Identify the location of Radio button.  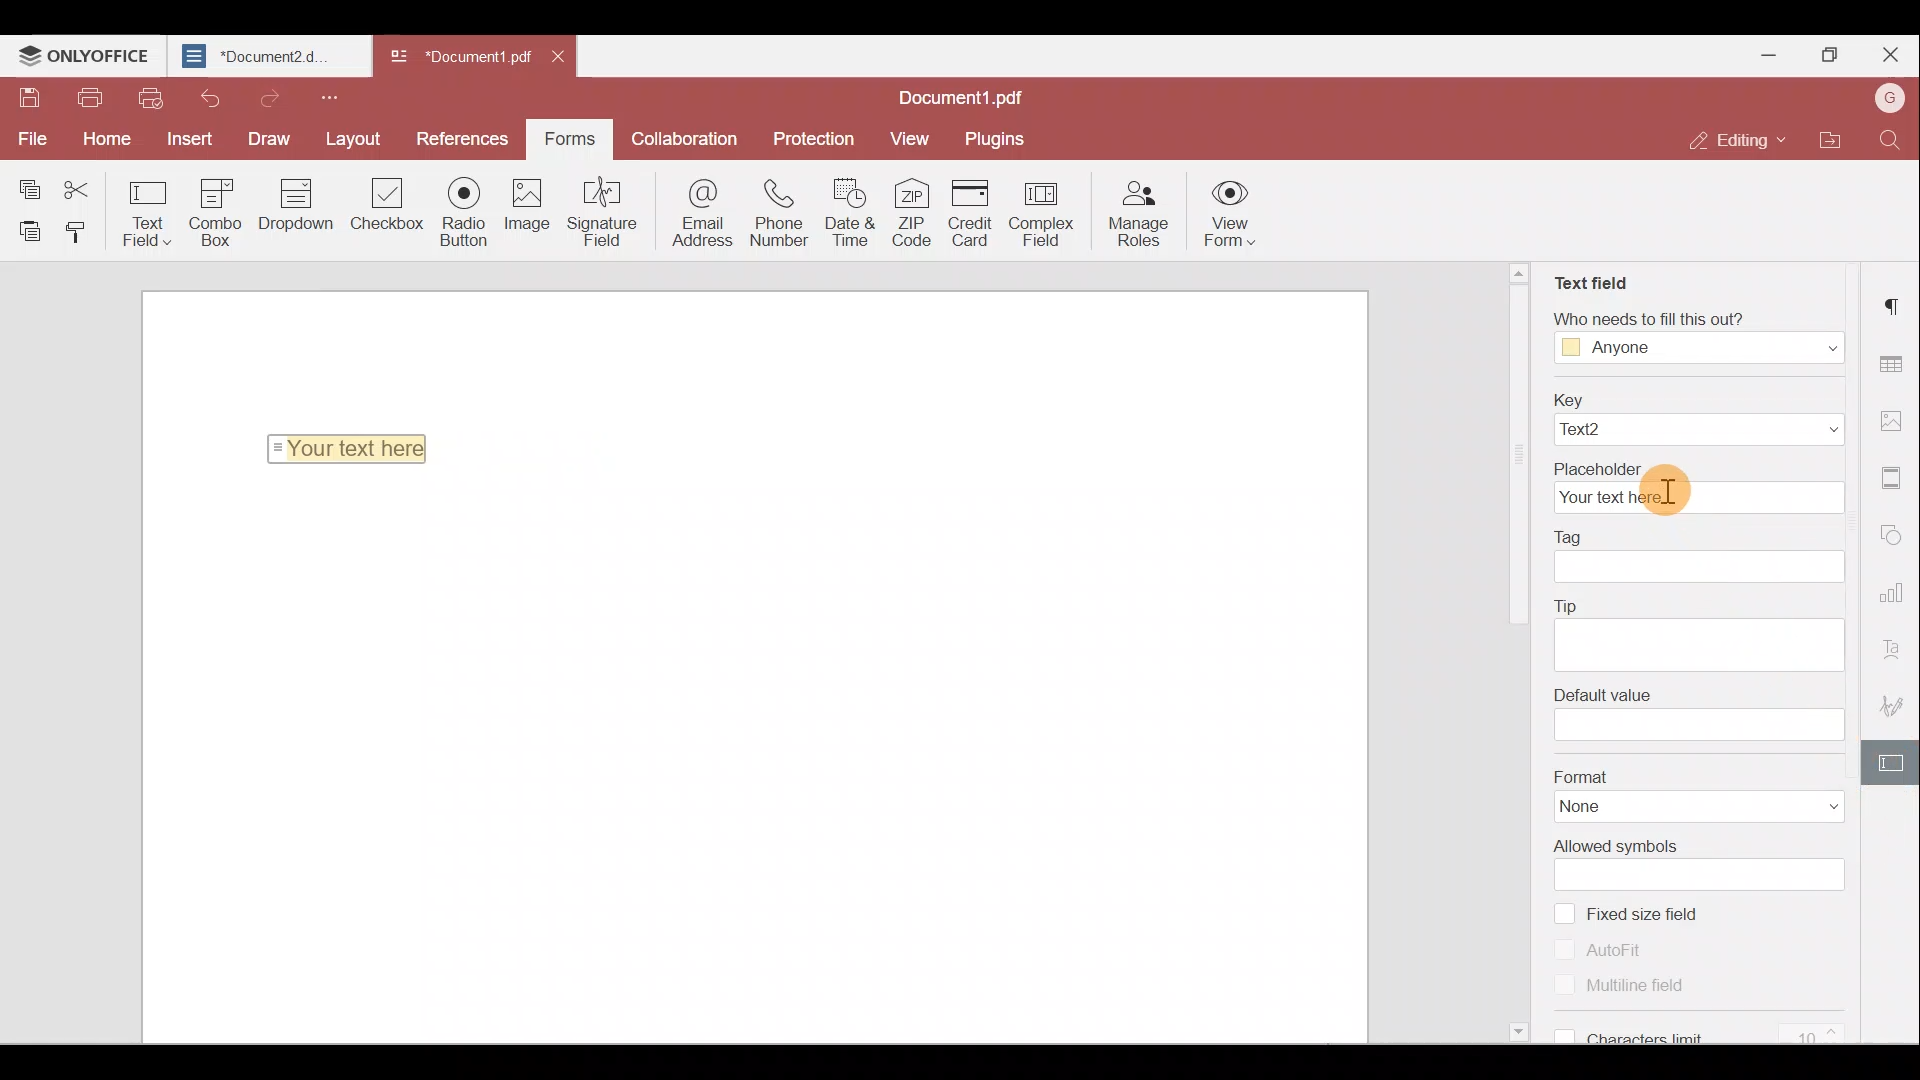
(466, 213).